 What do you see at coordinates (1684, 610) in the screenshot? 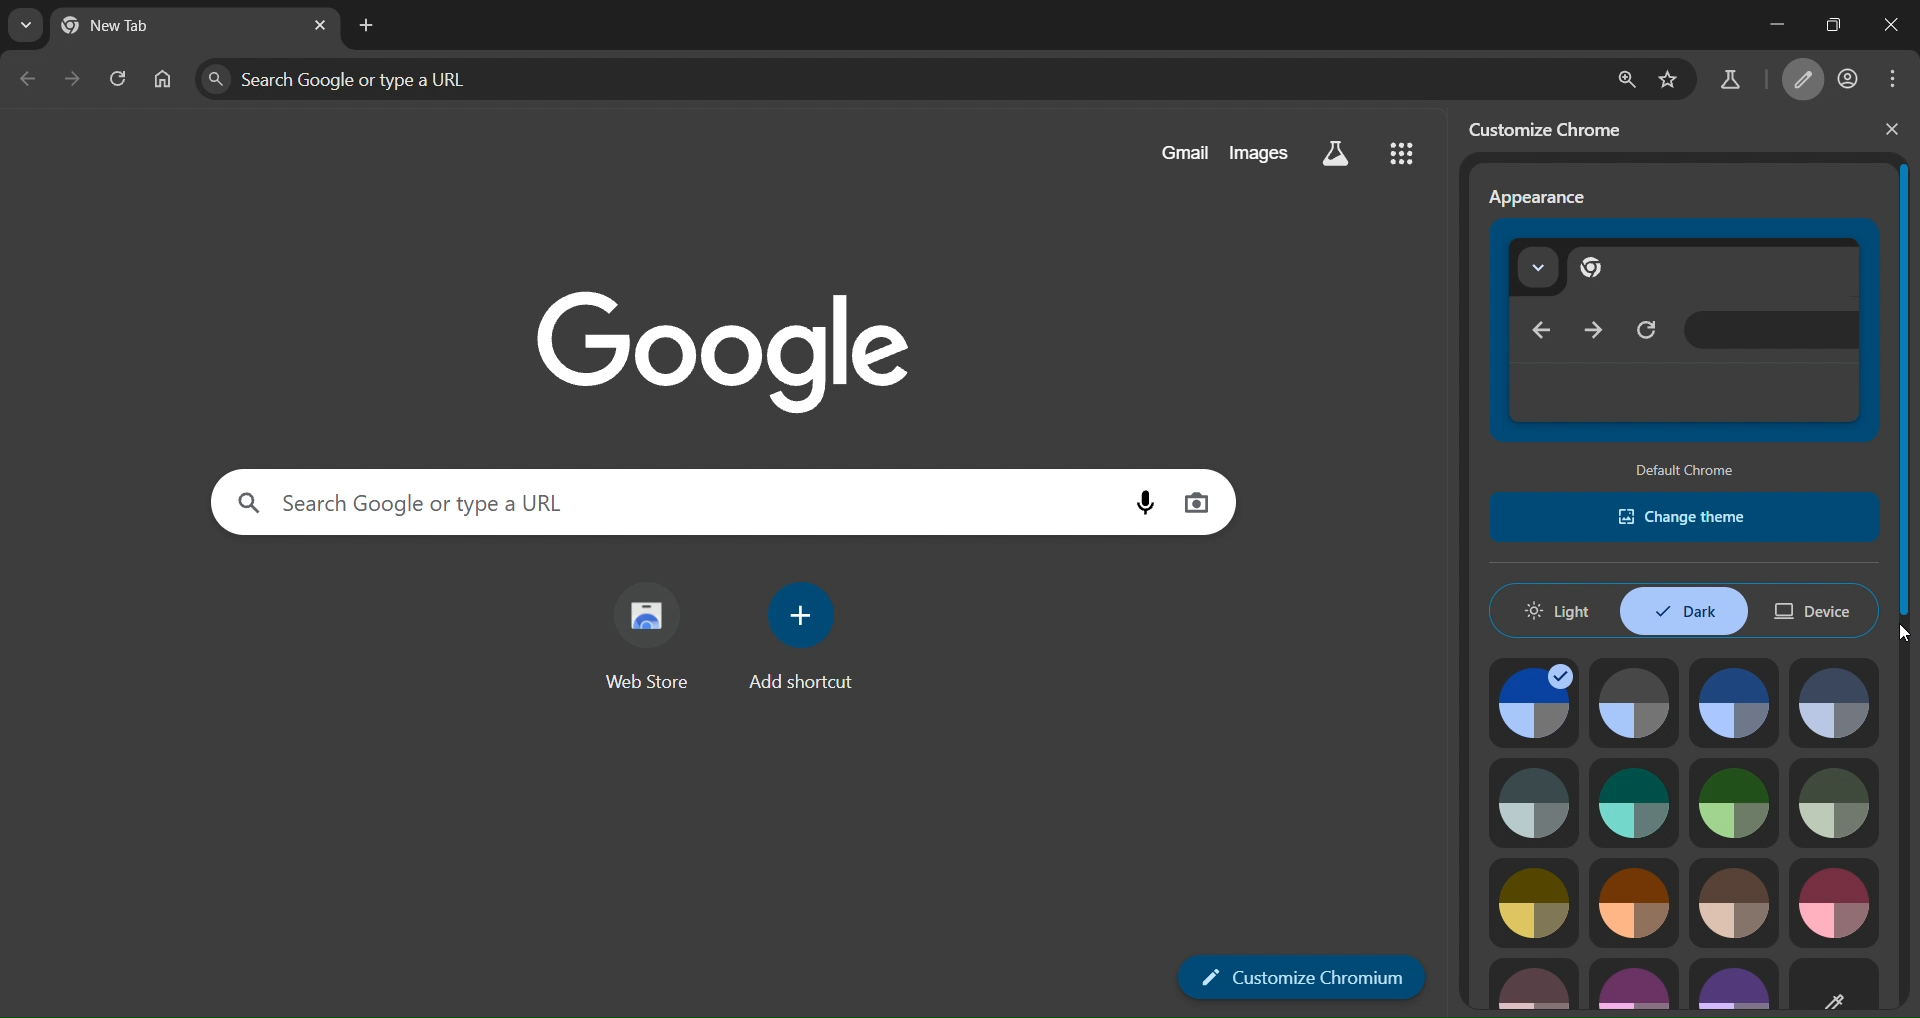
I see `dark` at bounding box center [1684, 610].